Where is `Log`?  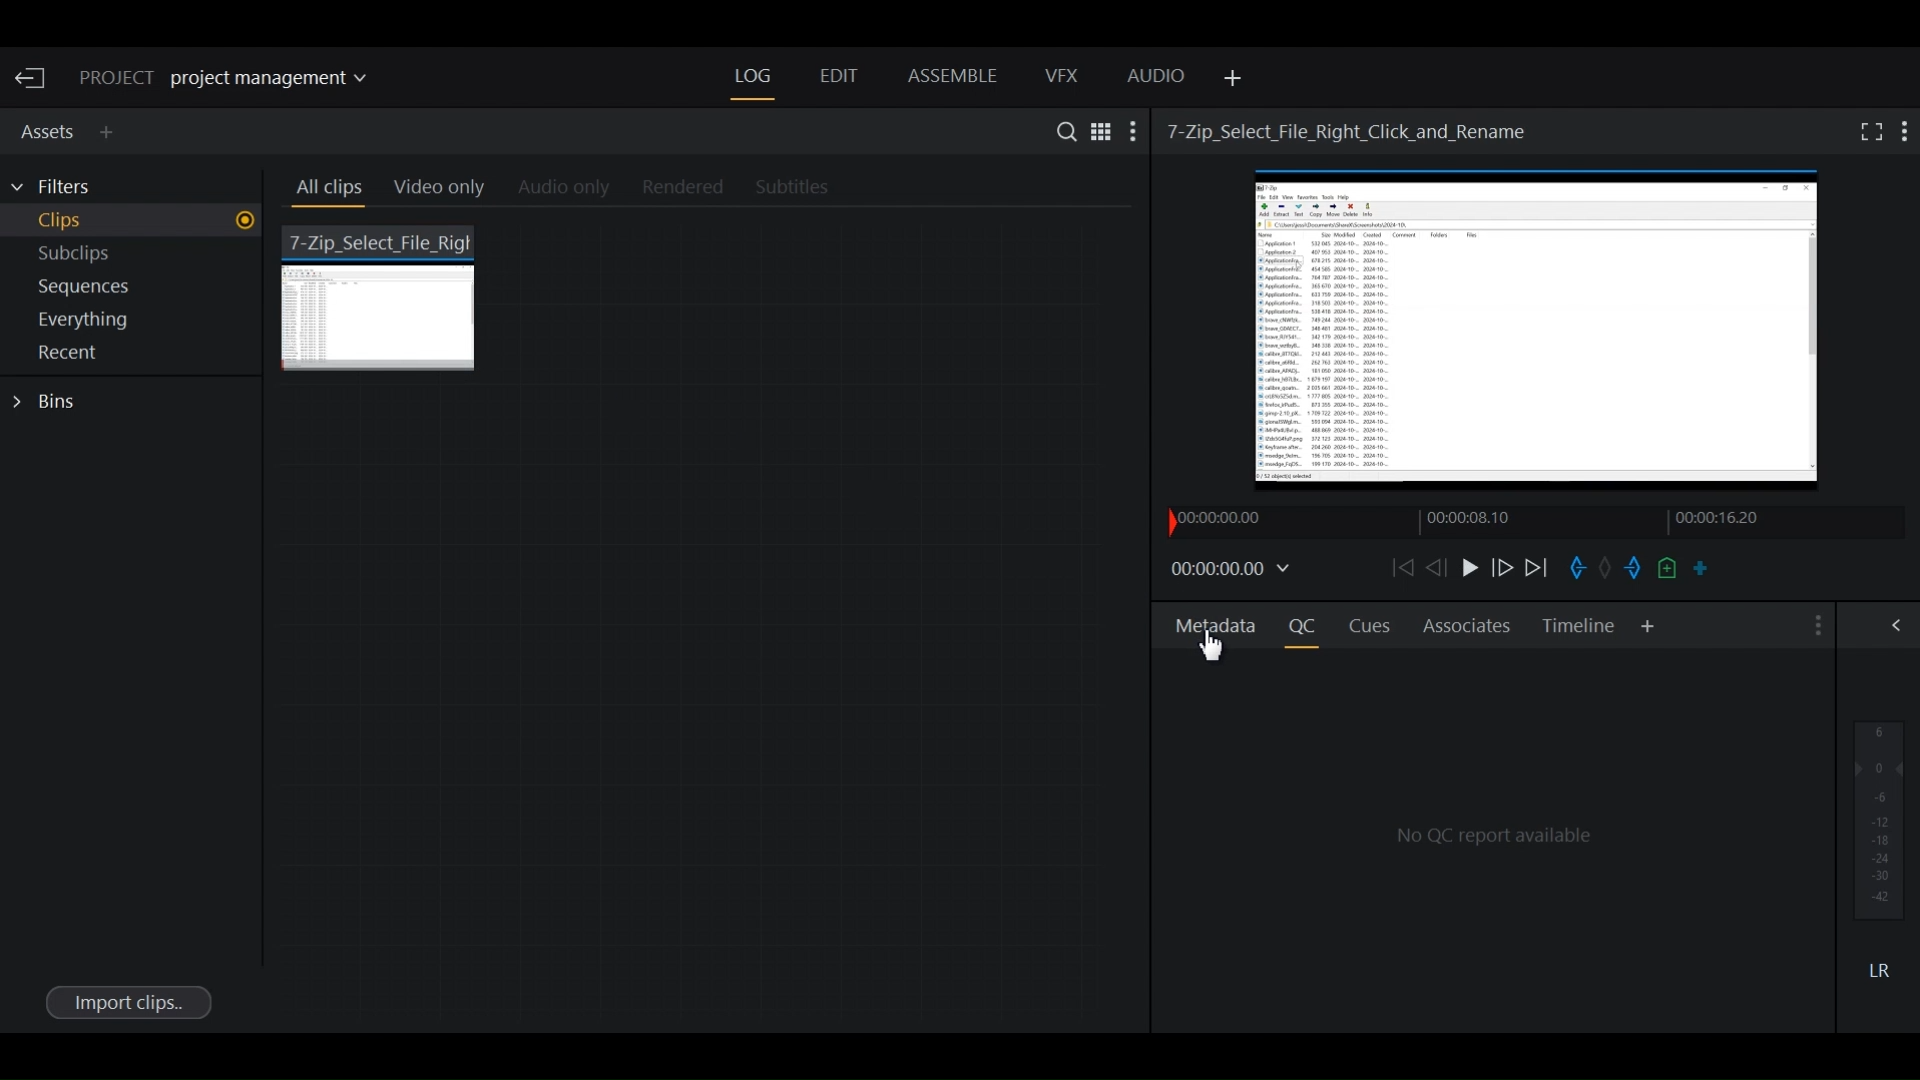 Log is located at coordinates (753, 77).